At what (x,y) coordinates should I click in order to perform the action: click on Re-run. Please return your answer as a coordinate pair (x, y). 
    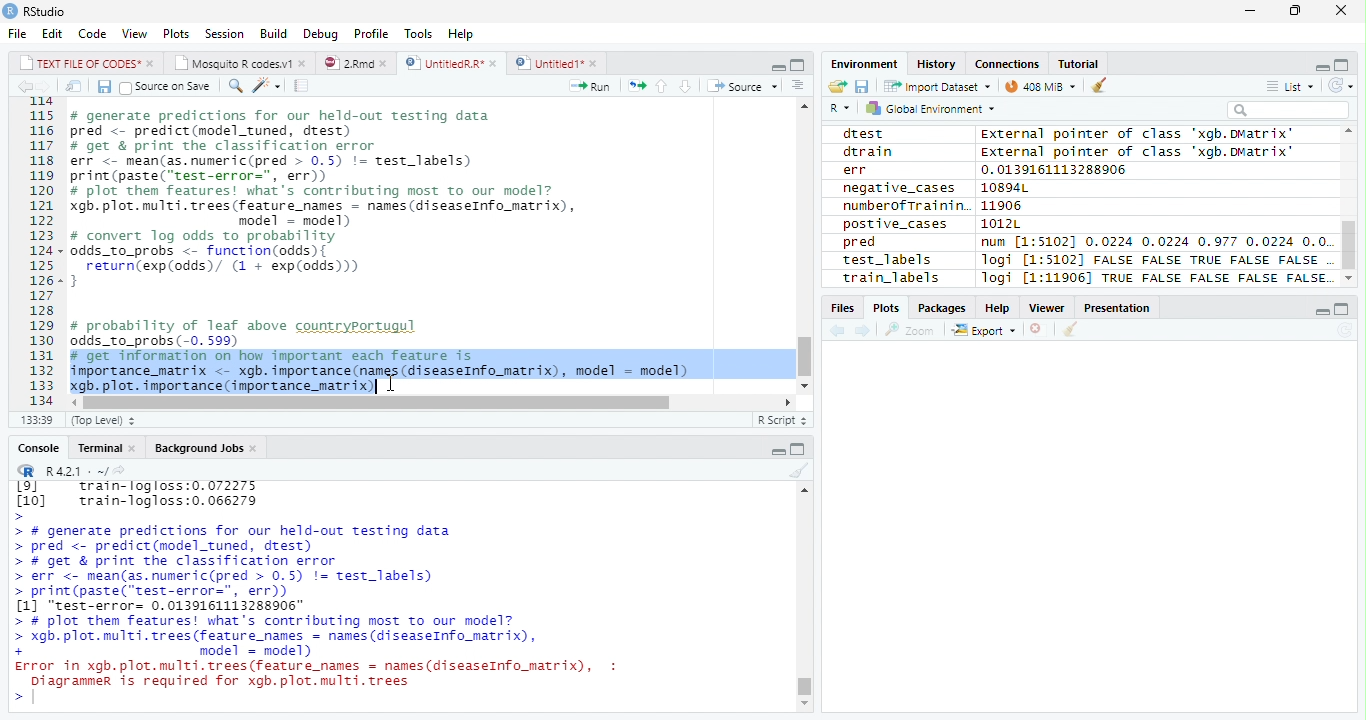
    Looking at the image, I should click on (633, 84).